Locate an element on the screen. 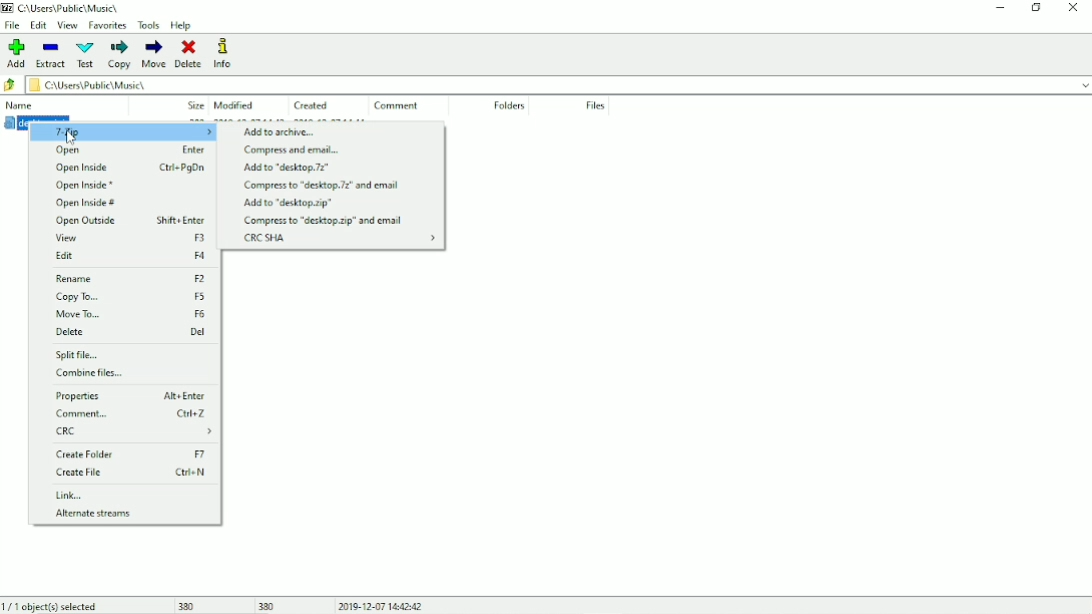 Image resolution: width=1092 pixels, height=614 pixels. cursr is located at coordinates (71, 139).